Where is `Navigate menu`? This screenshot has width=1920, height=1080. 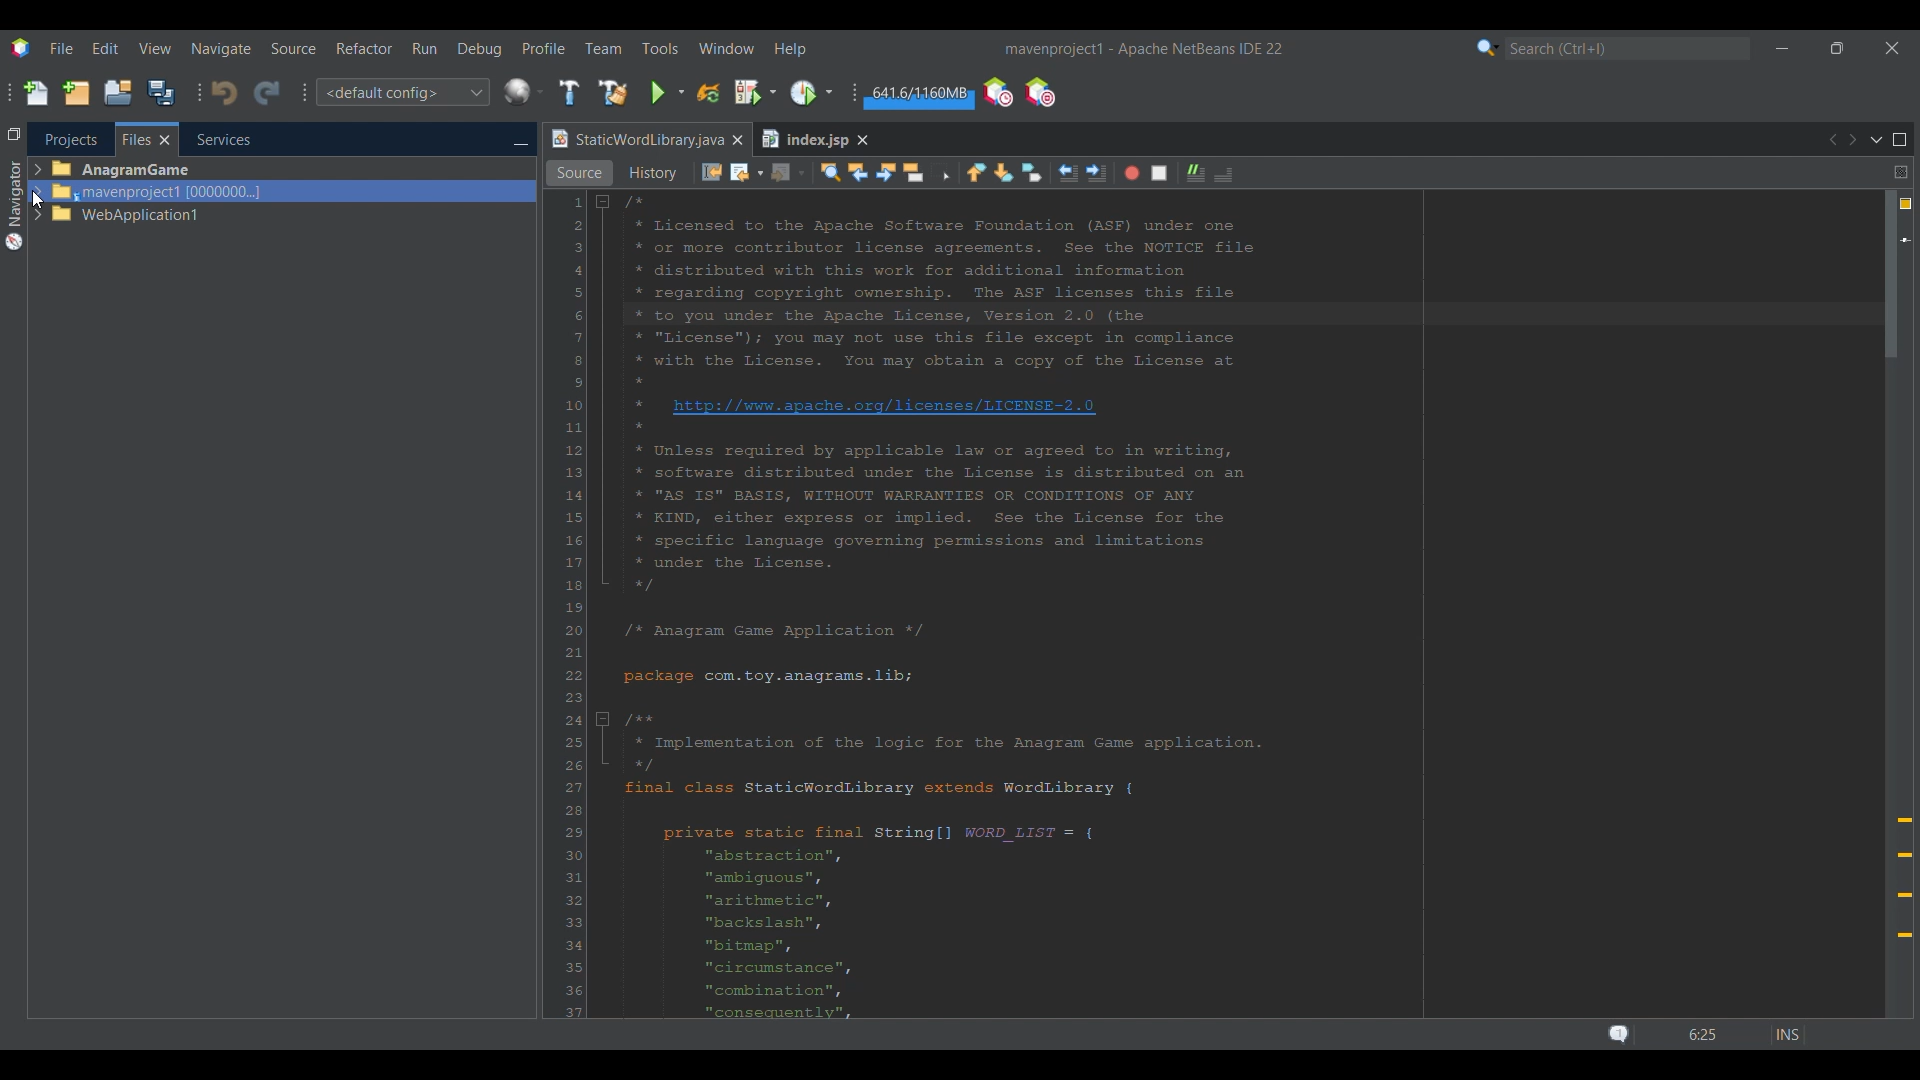
Navigate menu is located at coordinates (221, 49).